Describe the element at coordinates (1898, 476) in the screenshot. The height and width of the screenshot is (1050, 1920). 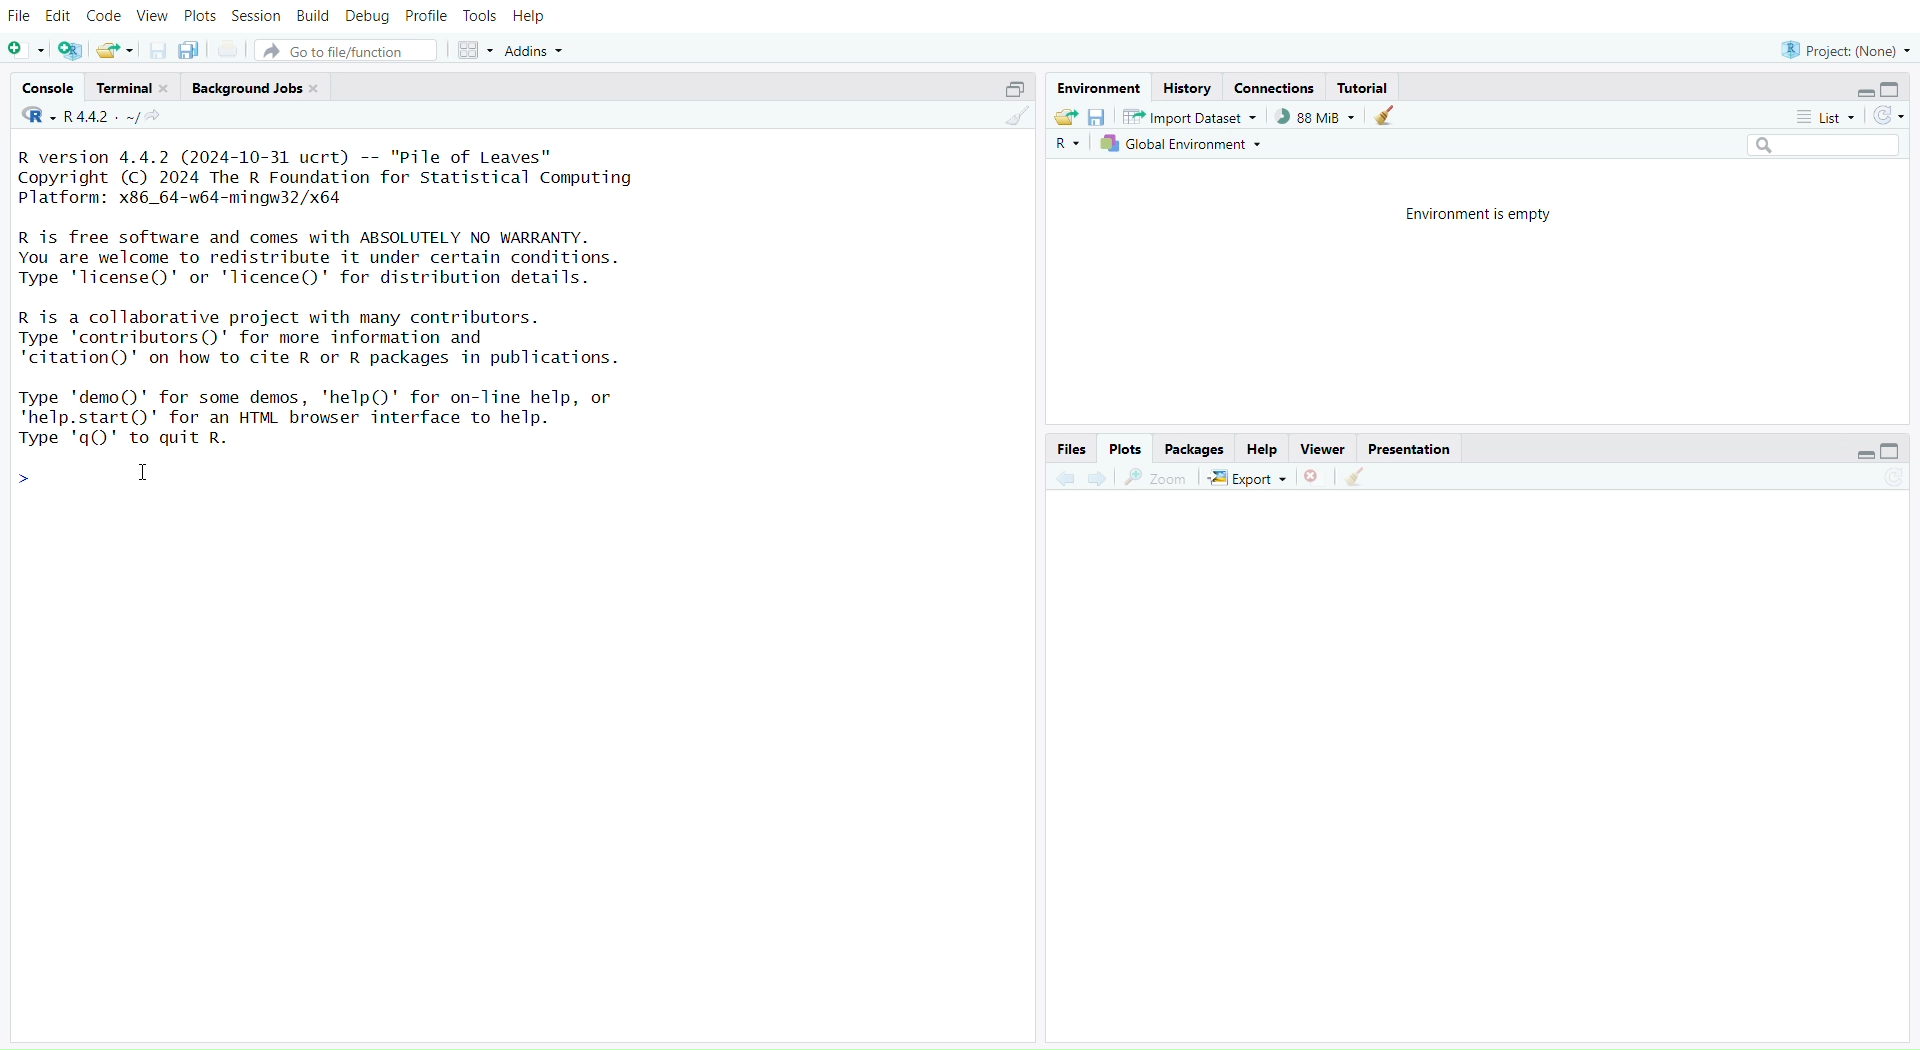
I see `refresh current plot` at that location.